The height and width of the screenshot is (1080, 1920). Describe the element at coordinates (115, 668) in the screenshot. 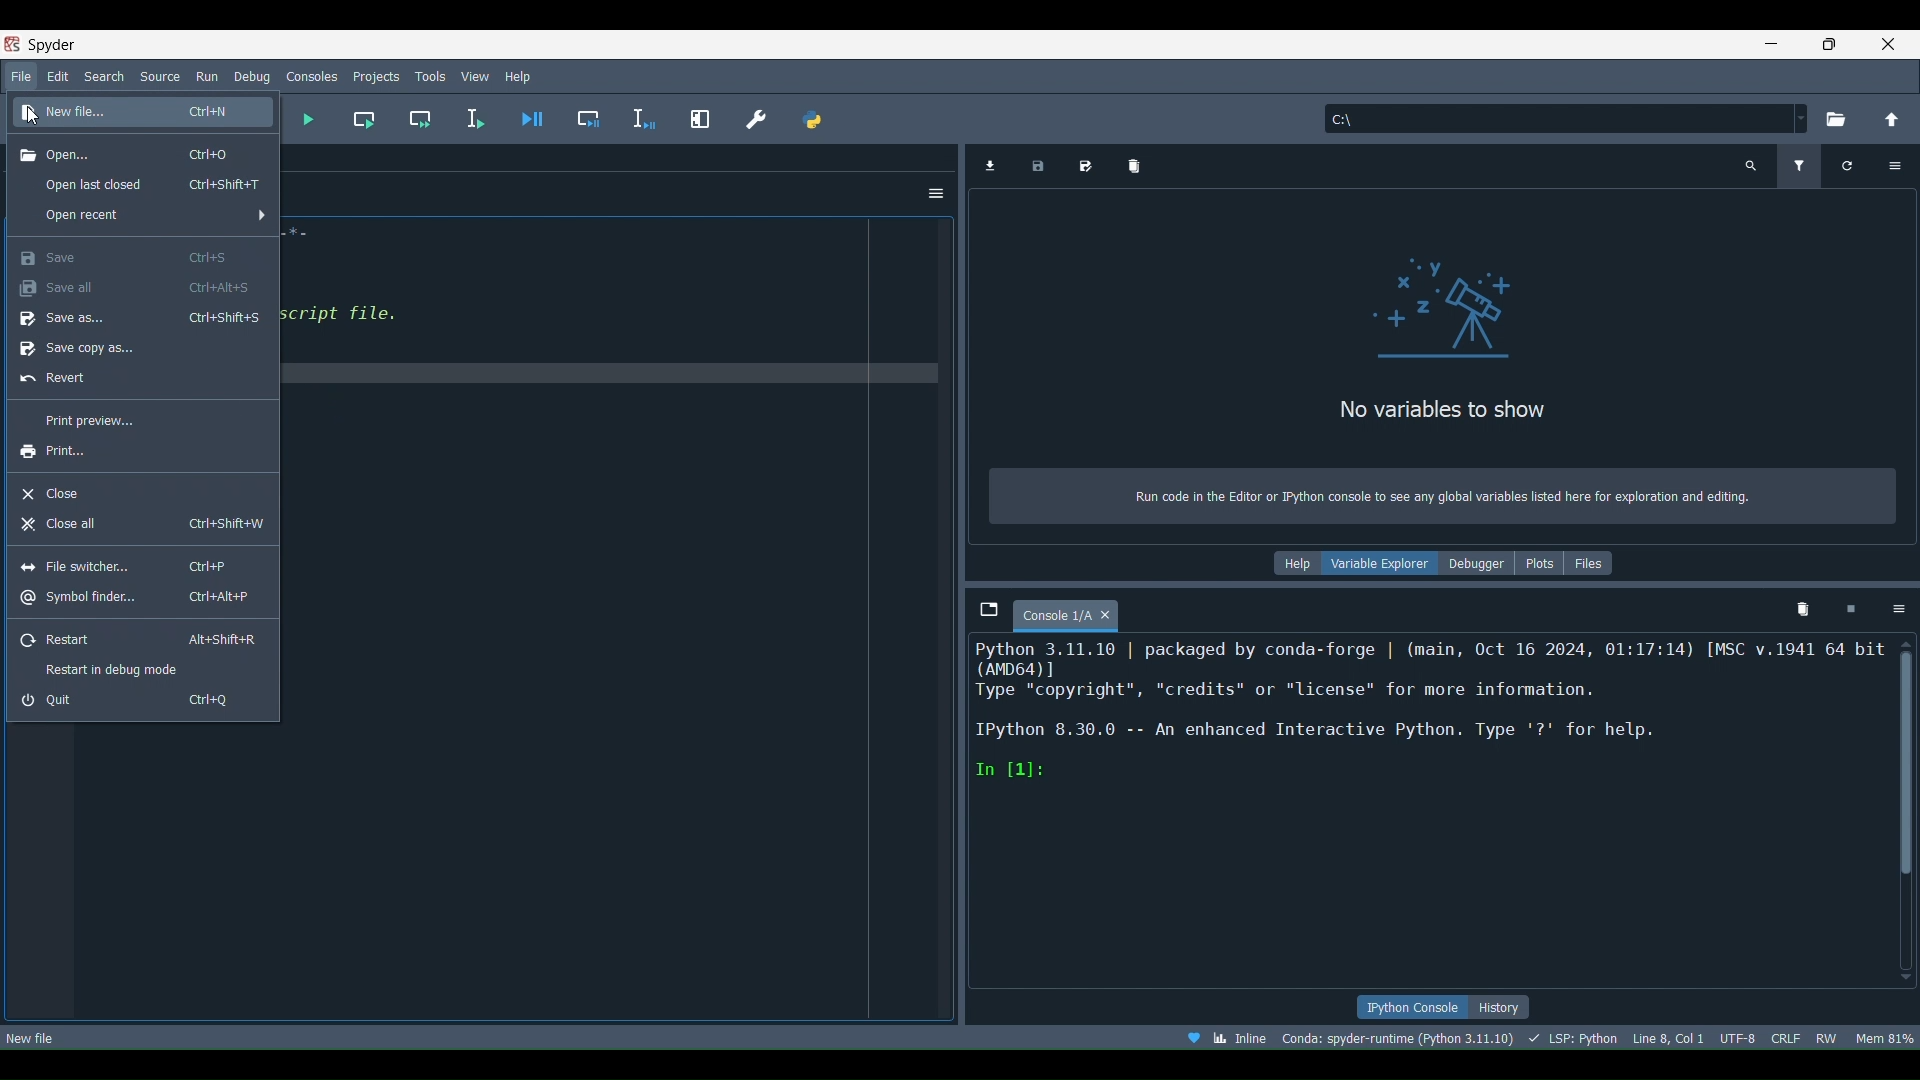

I see `Restart in debug` at that location.